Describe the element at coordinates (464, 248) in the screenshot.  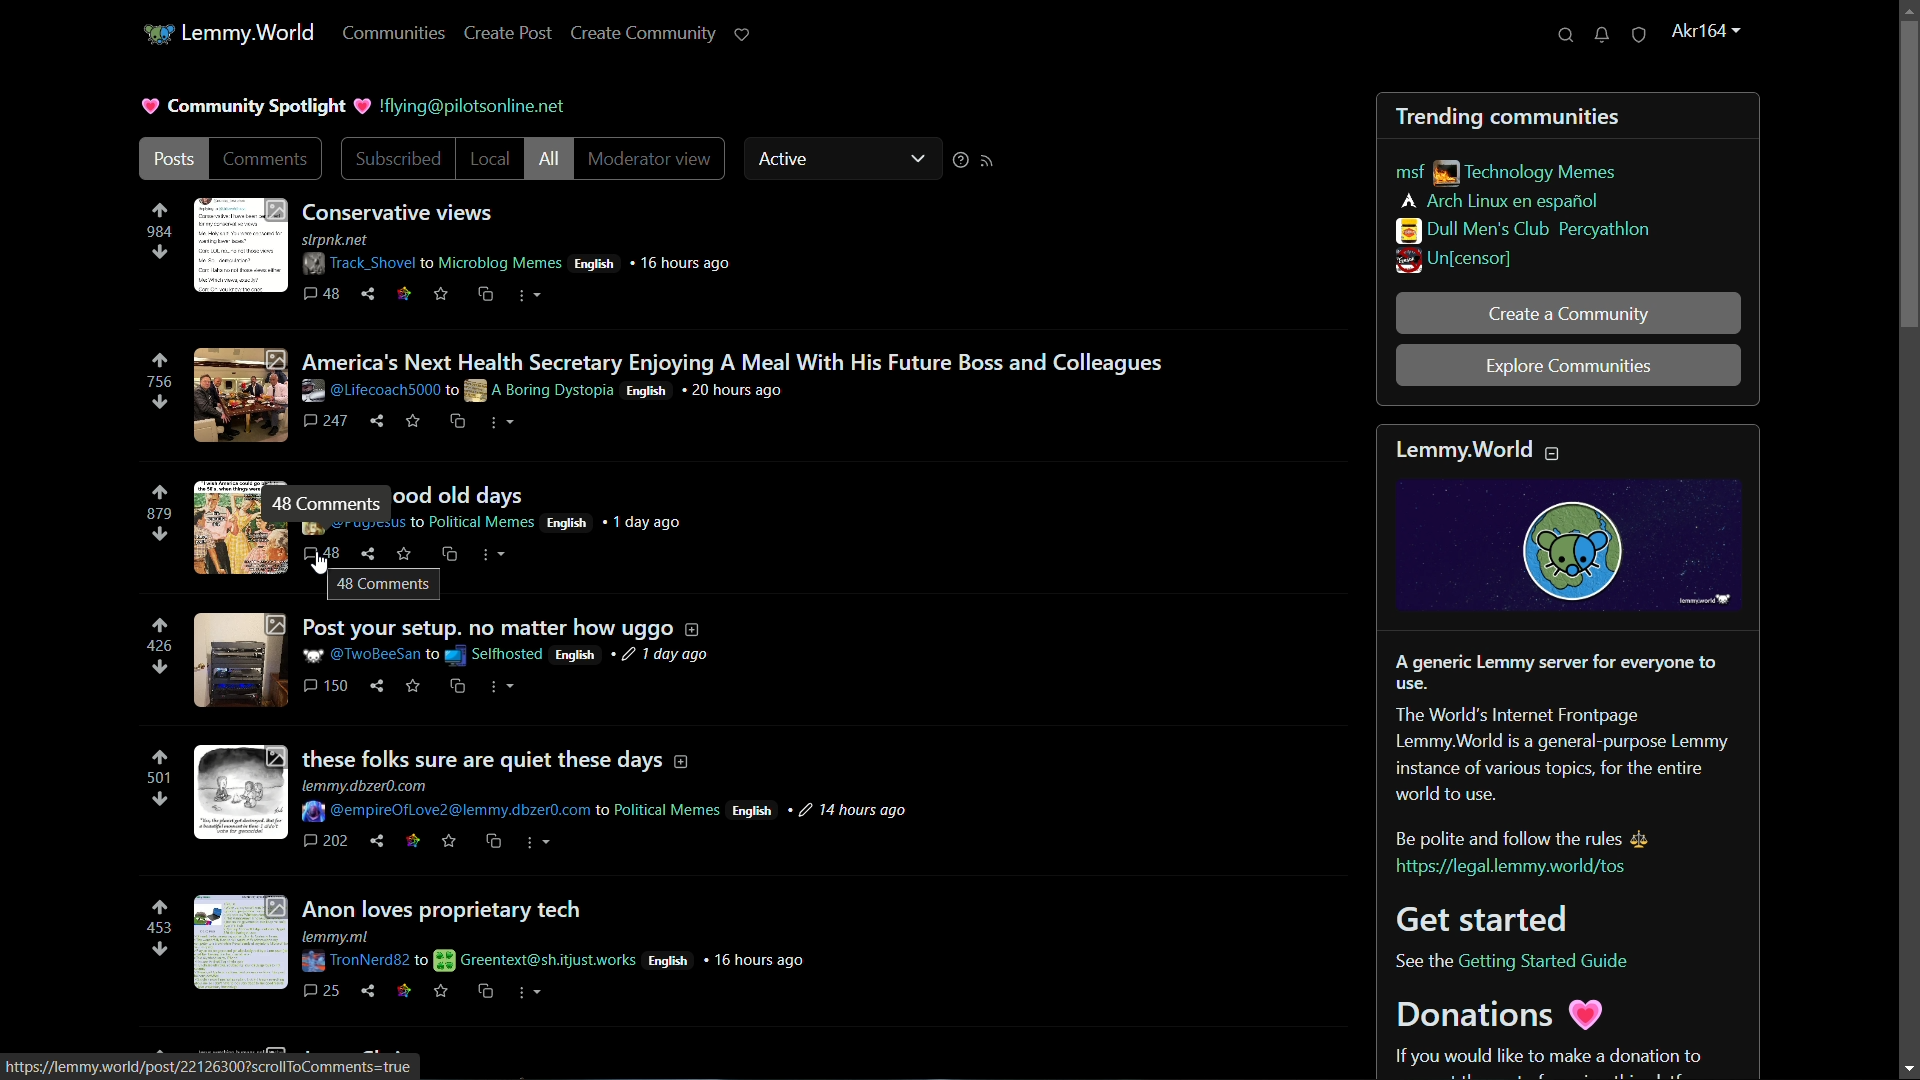
I see `post-1` at that location.